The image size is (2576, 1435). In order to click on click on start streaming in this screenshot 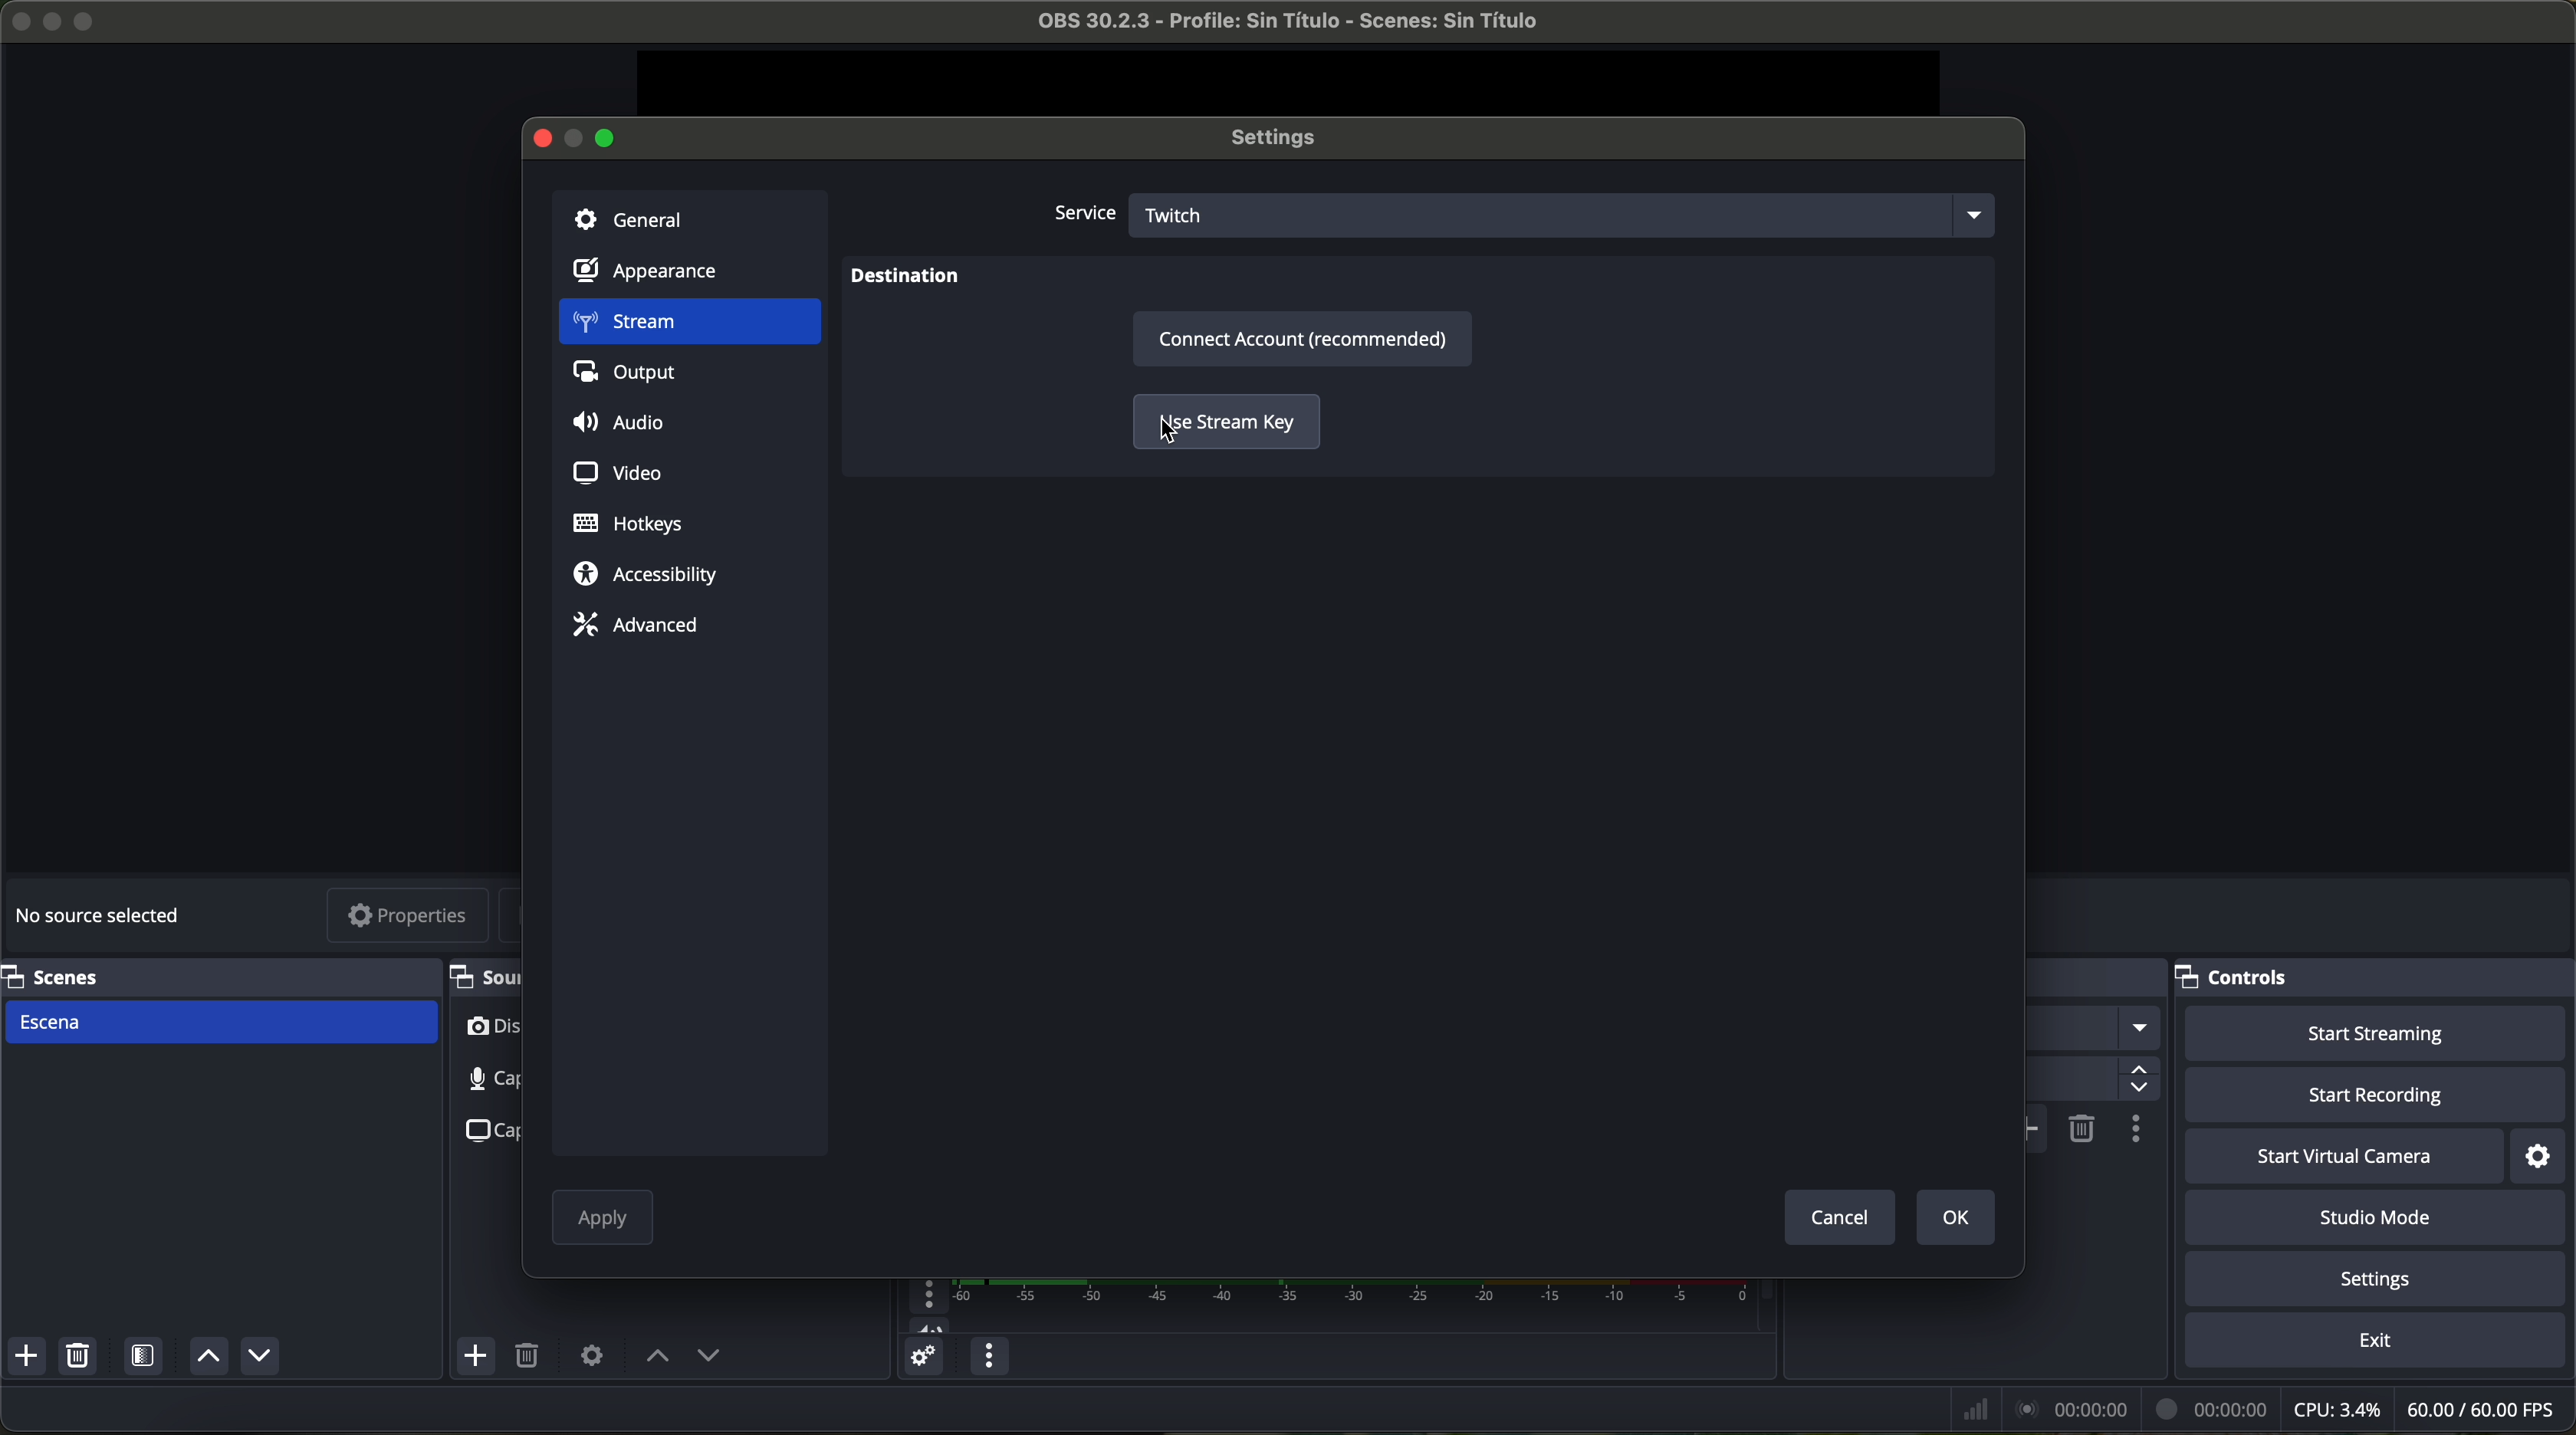, I will do `click(2376, 1035)`.